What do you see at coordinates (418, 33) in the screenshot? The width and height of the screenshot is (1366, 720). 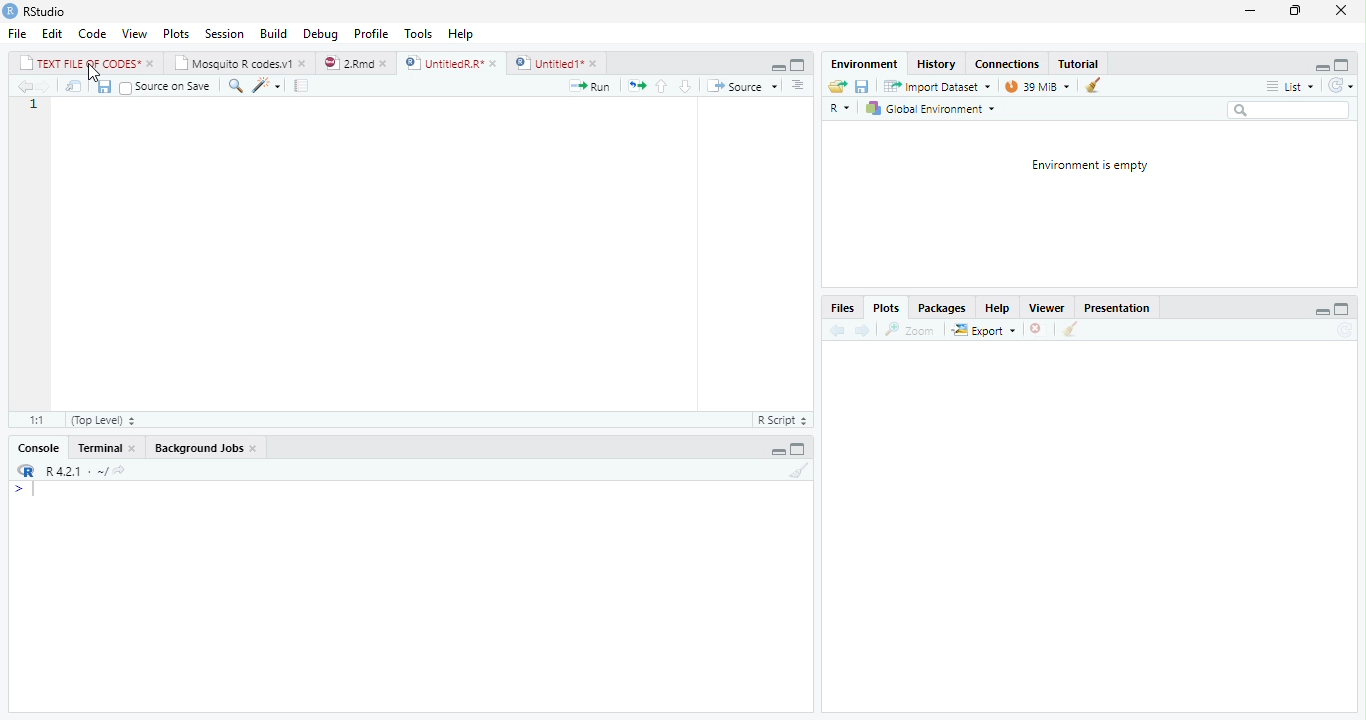 I see `Tools` at bounding box center [418, 33].